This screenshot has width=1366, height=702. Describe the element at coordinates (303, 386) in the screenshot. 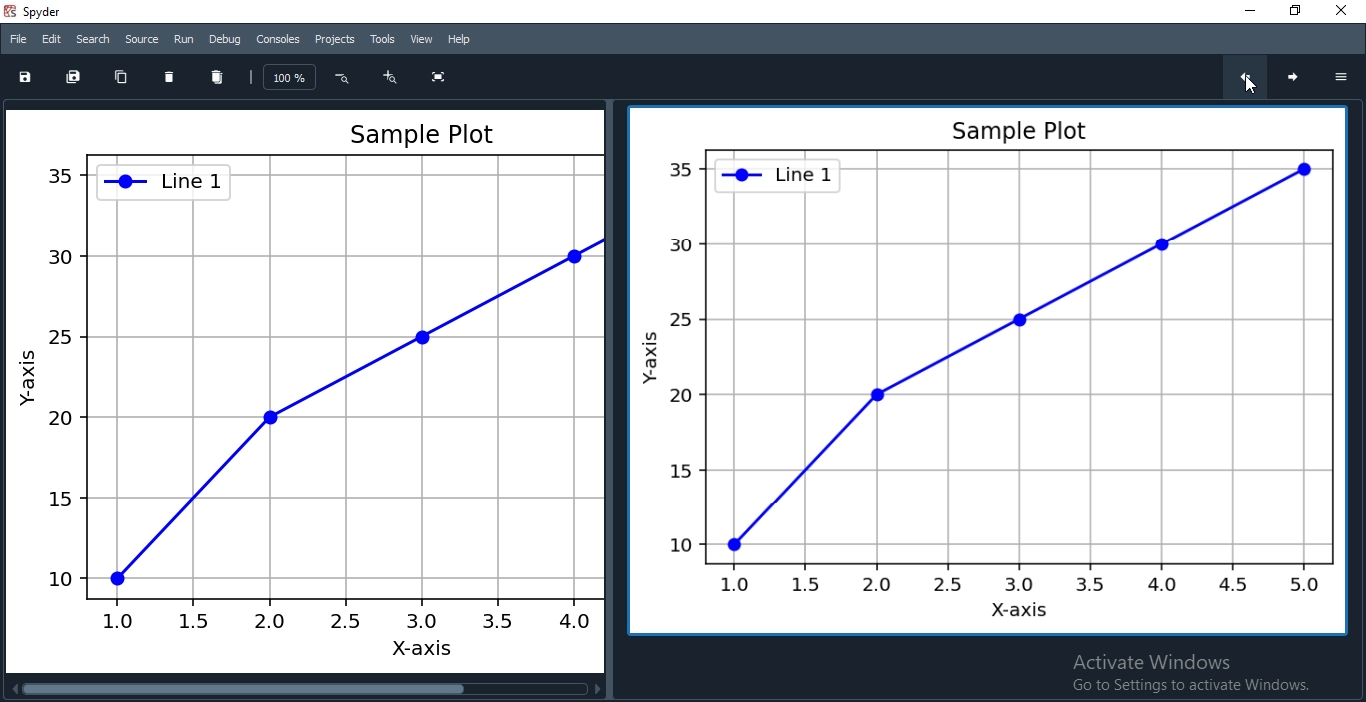

I see `` at that location.